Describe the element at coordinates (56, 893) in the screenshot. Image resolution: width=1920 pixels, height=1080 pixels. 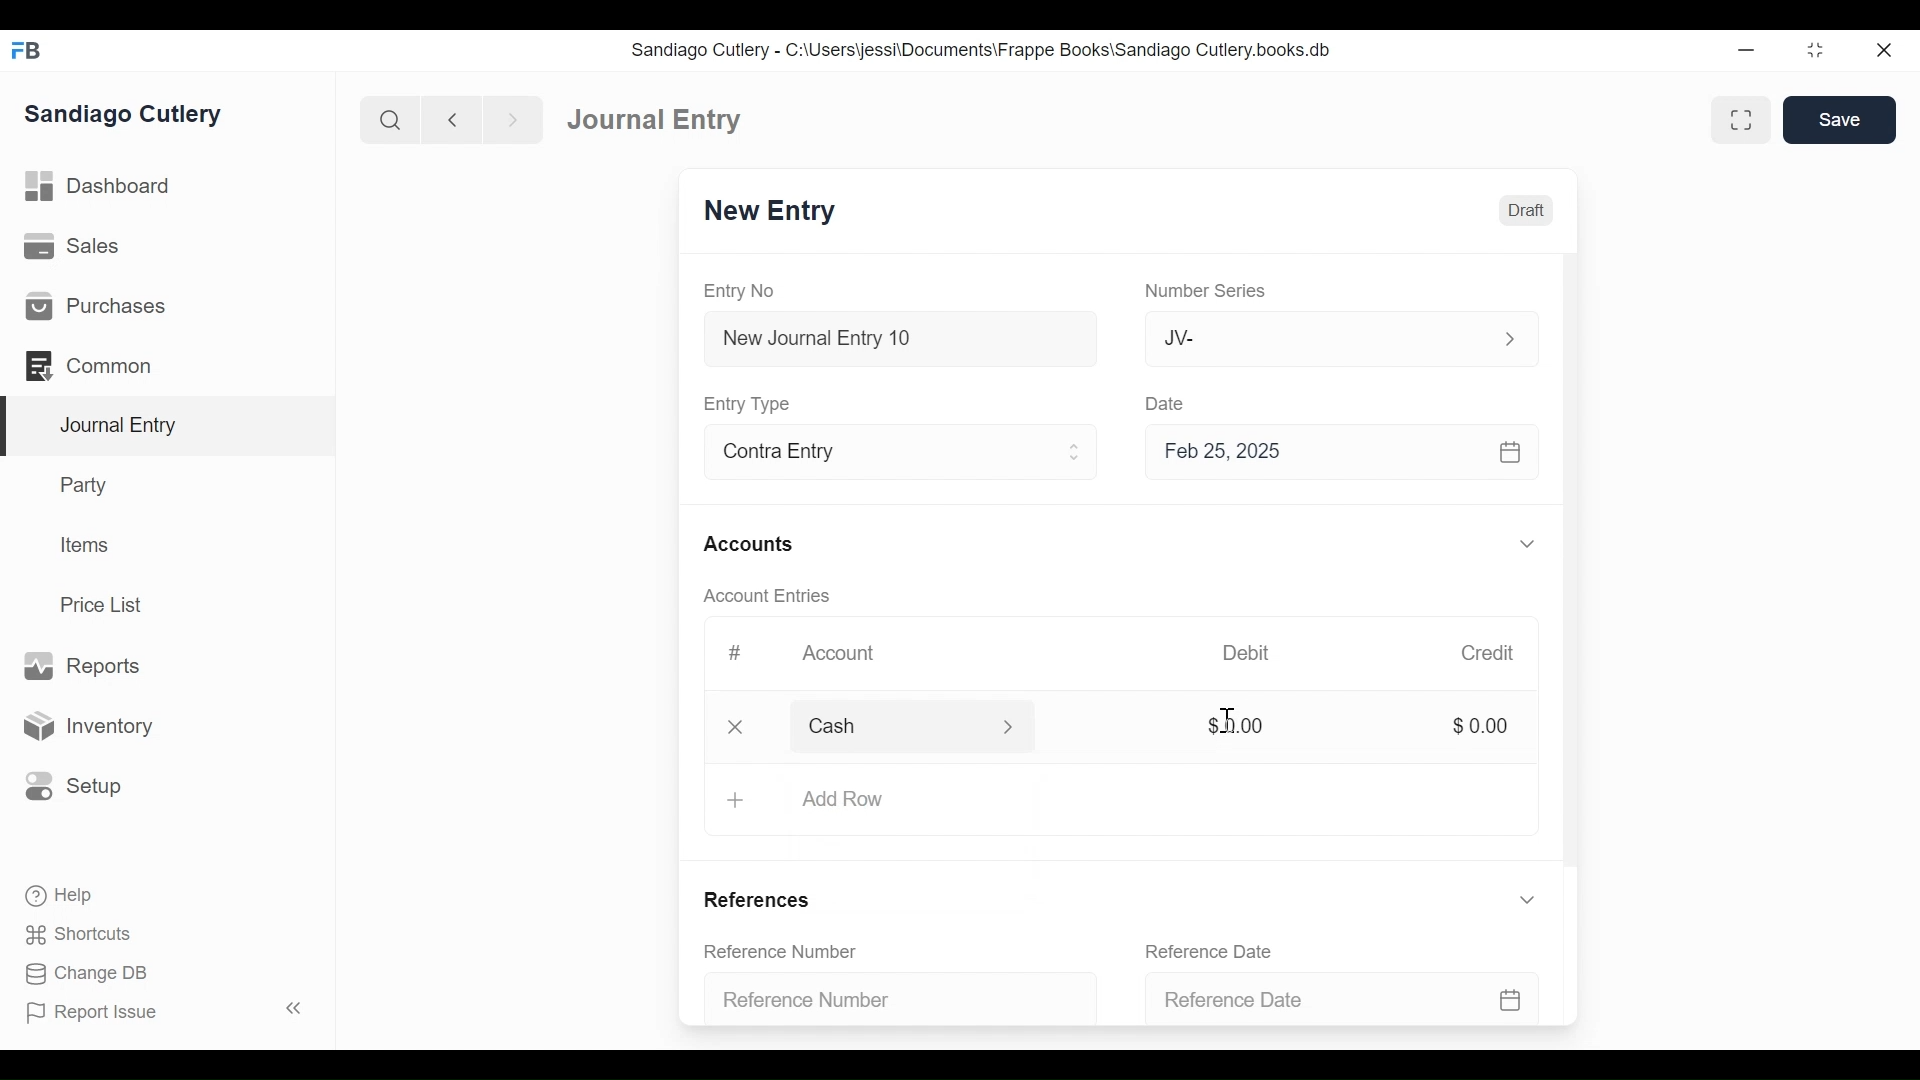
I see `Help` at that location.